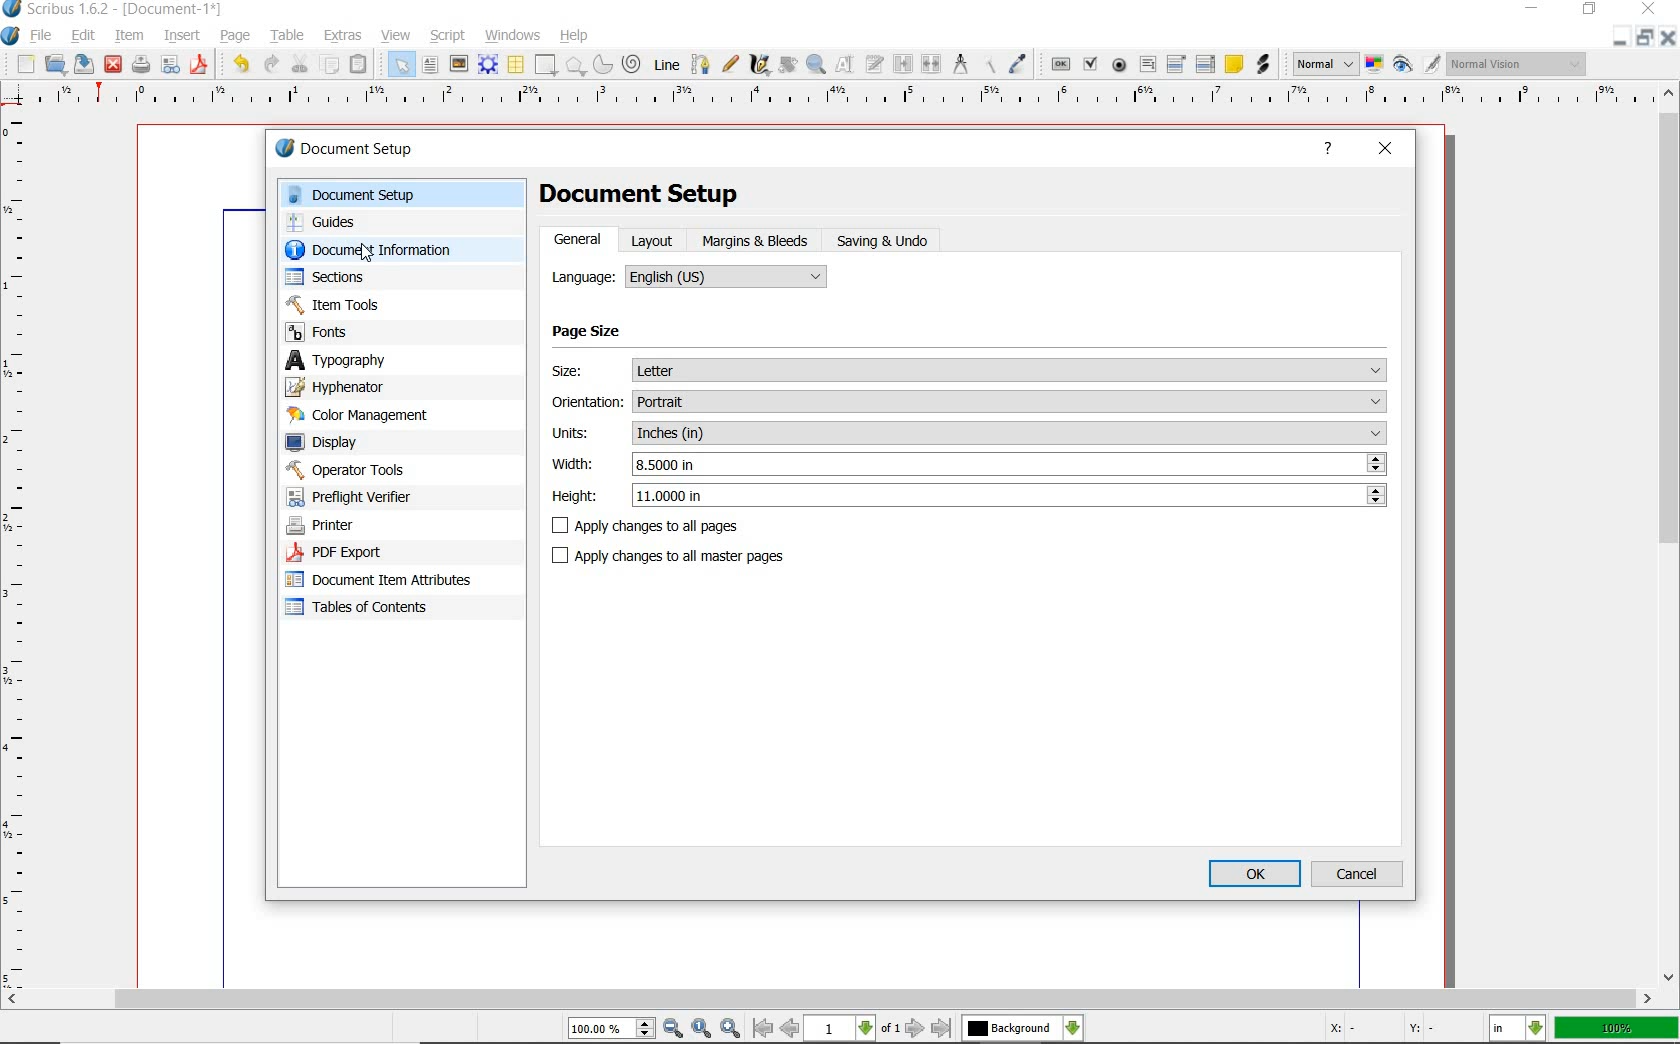 The width and height of the screenshot is (1680, 1044). What do you see at coordinates (729, 63) in the screenshot?
I see `freehand line` at bounding box center [729, 63].